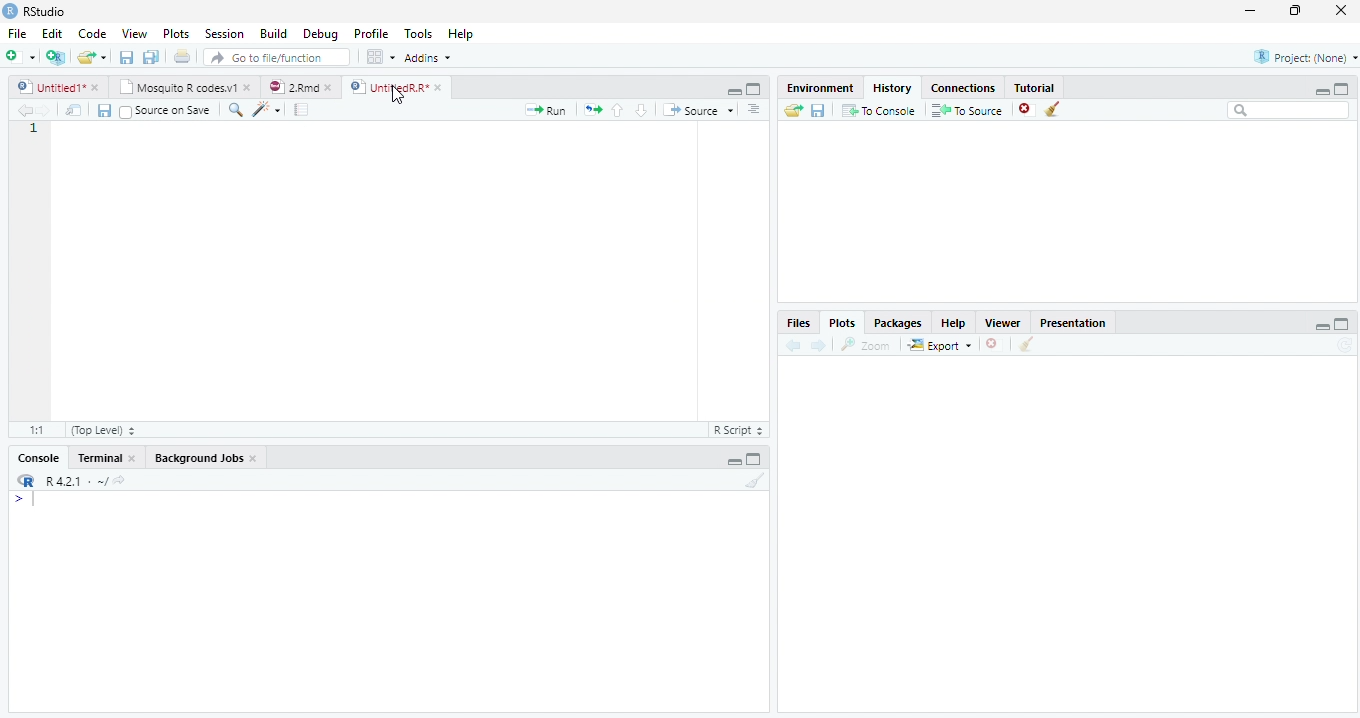 The height and width of the screenshot is (718, 1360). Describe the element at coordinates (430, 58) in the screenshot. I see `Addins` at that location.